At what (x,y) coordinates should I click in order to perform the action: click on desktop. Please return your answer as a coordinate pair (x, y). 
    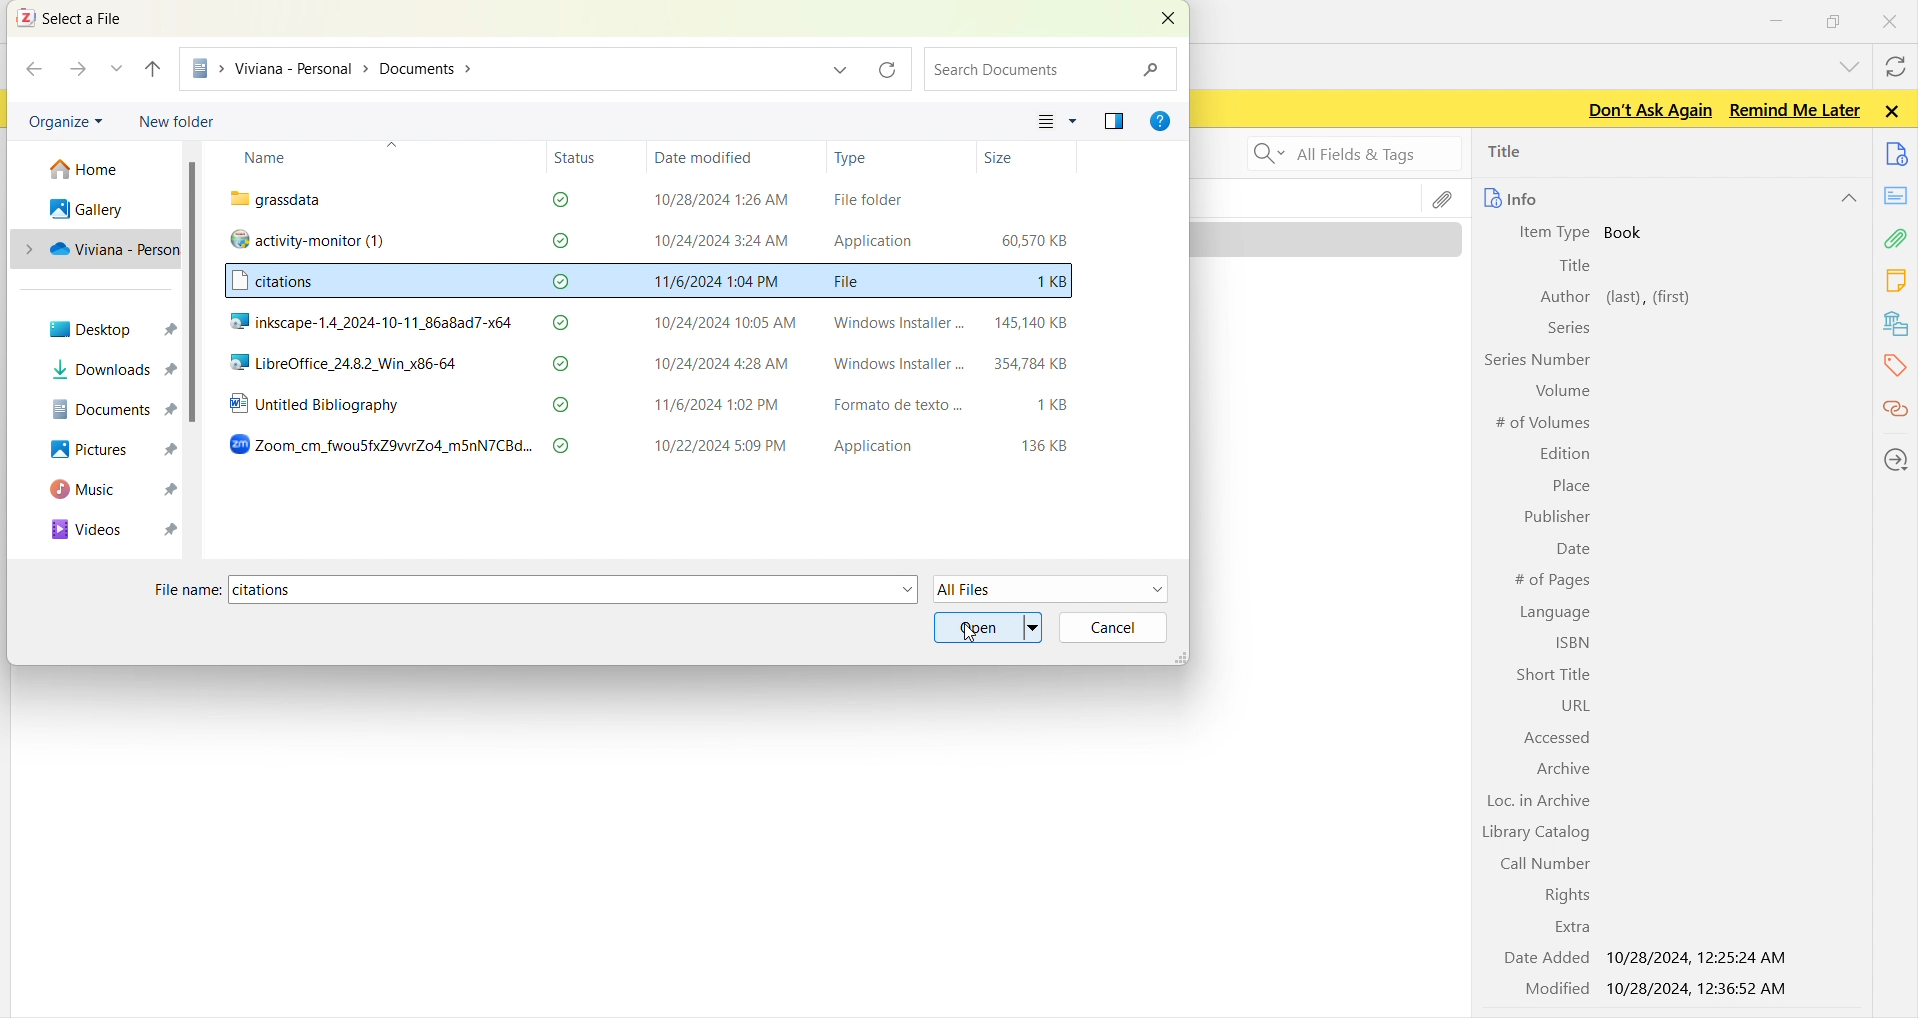
    Looking at the image, I should click on (96, 331).